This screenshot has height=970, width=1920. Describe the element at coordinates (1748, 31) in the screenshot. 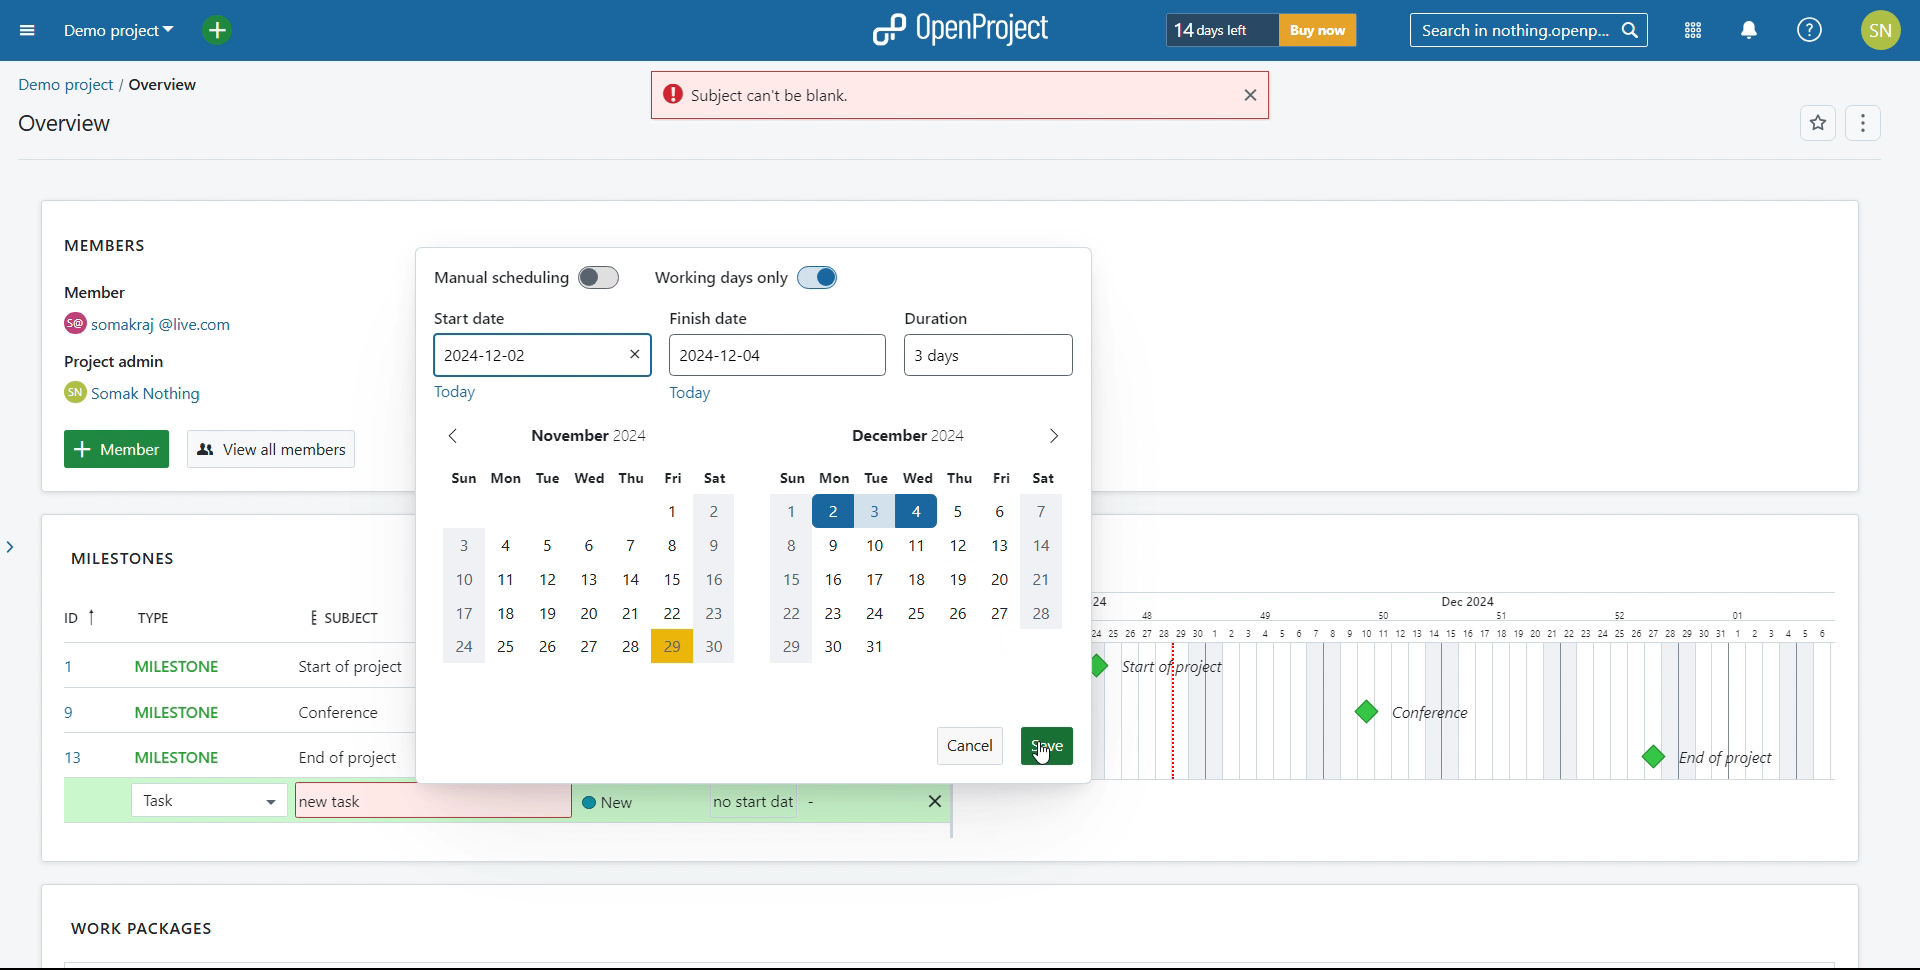

I see `notification` at that location.